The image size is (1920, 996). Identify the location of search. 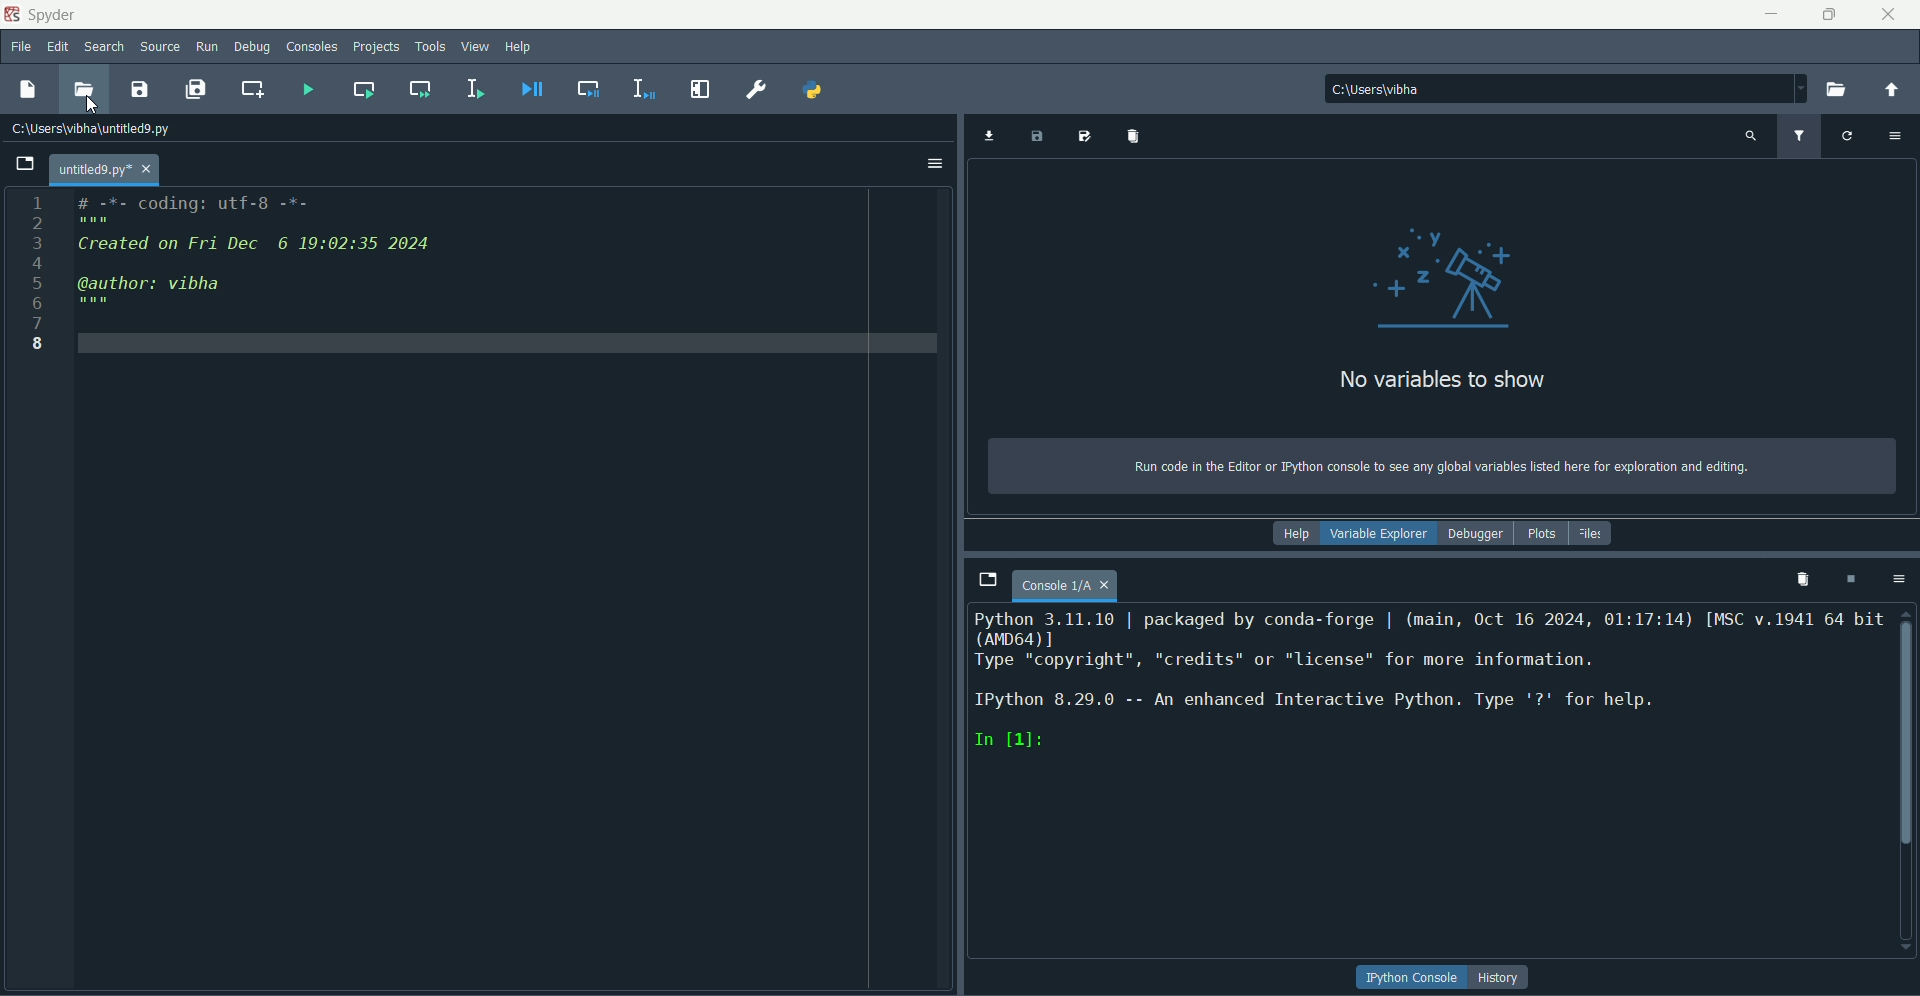
(105, 46).